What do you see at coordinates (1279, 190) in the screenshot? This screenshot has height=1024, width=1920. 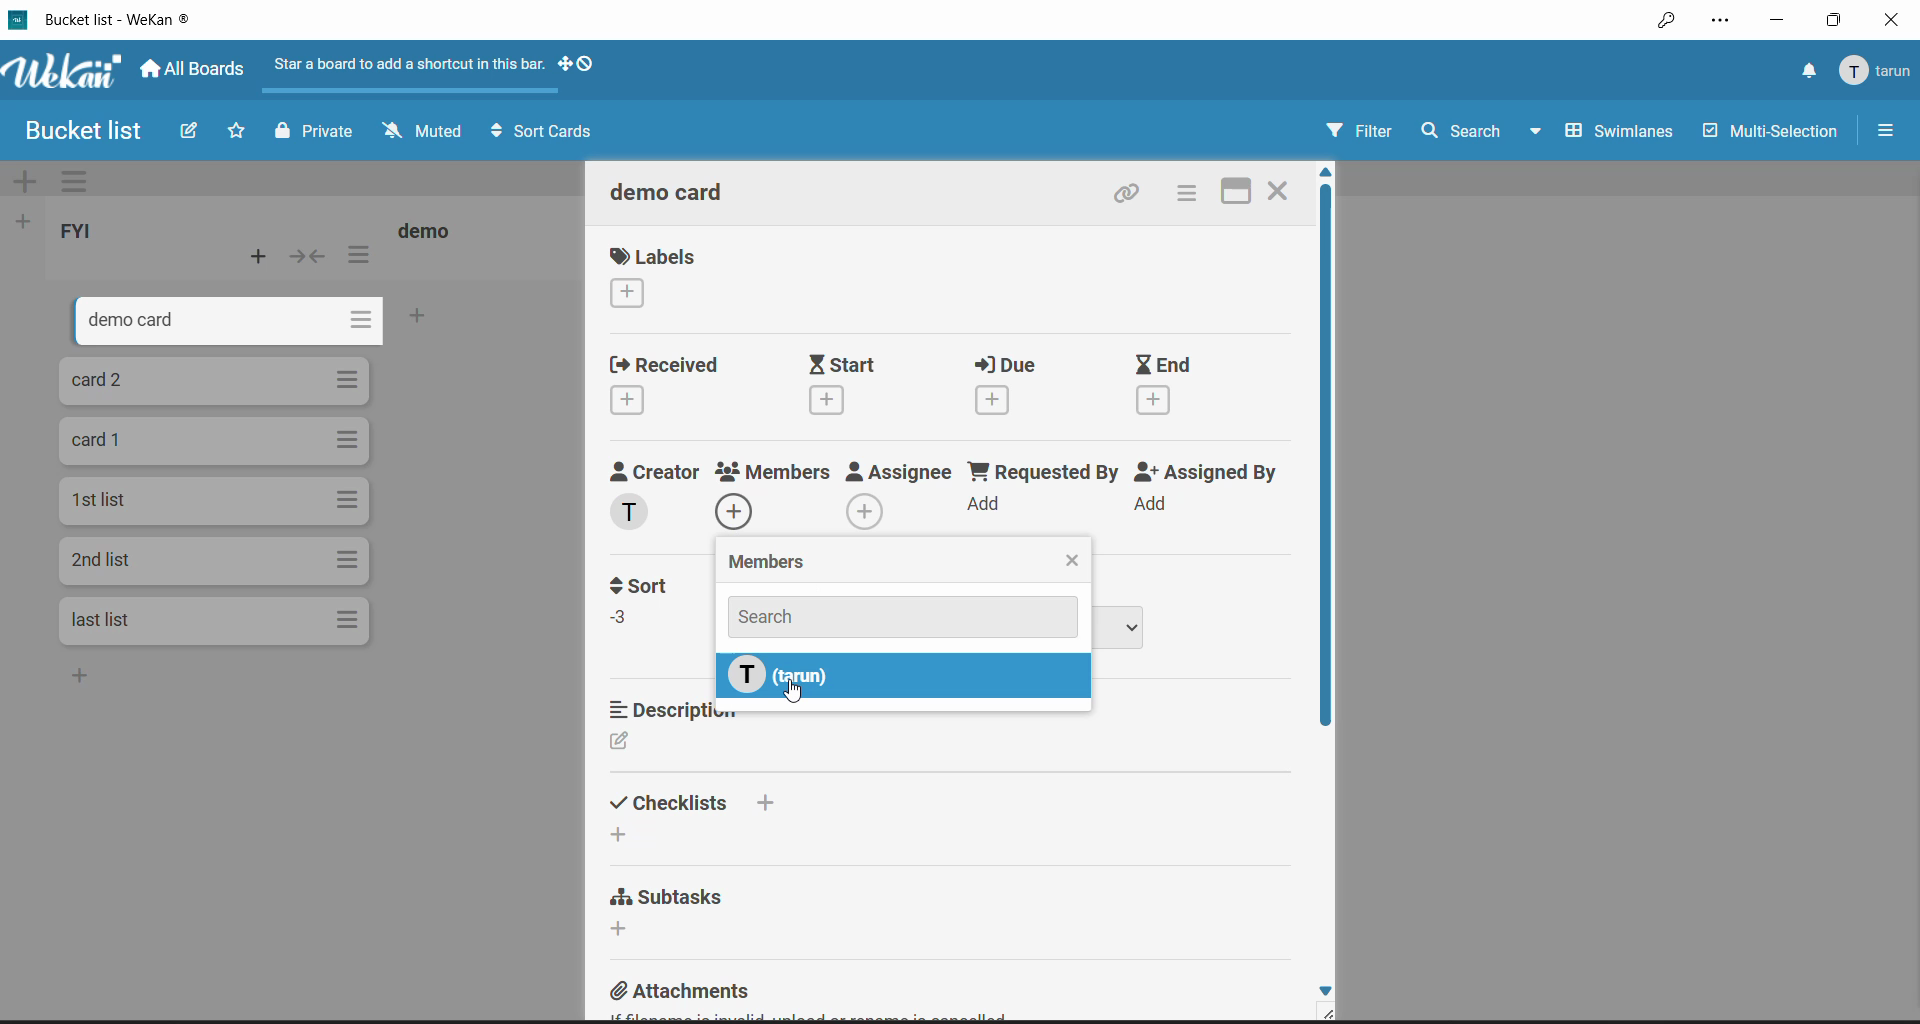 I see `close card` at bounding box center [1279, 190].